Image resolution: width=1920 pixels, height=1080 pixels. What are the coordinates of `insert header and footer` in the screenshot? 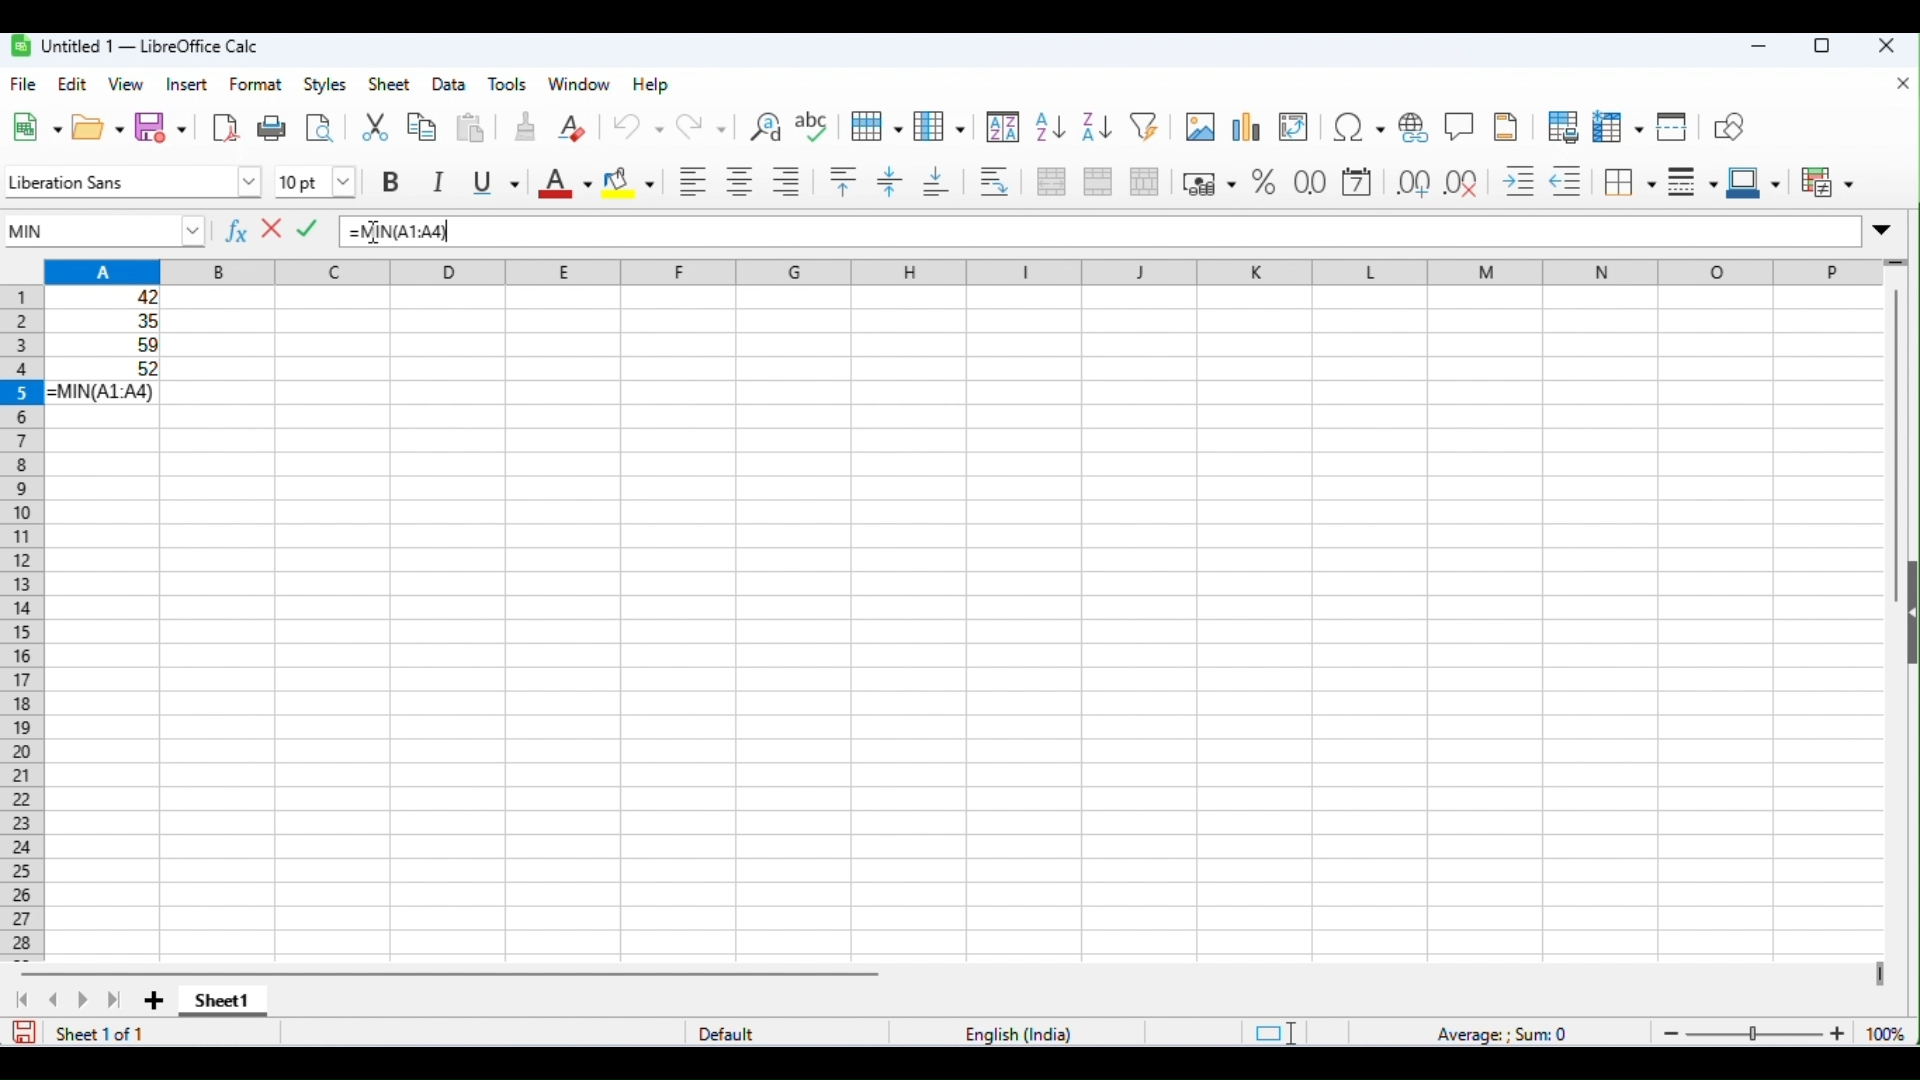 It's located at (1507, 127).